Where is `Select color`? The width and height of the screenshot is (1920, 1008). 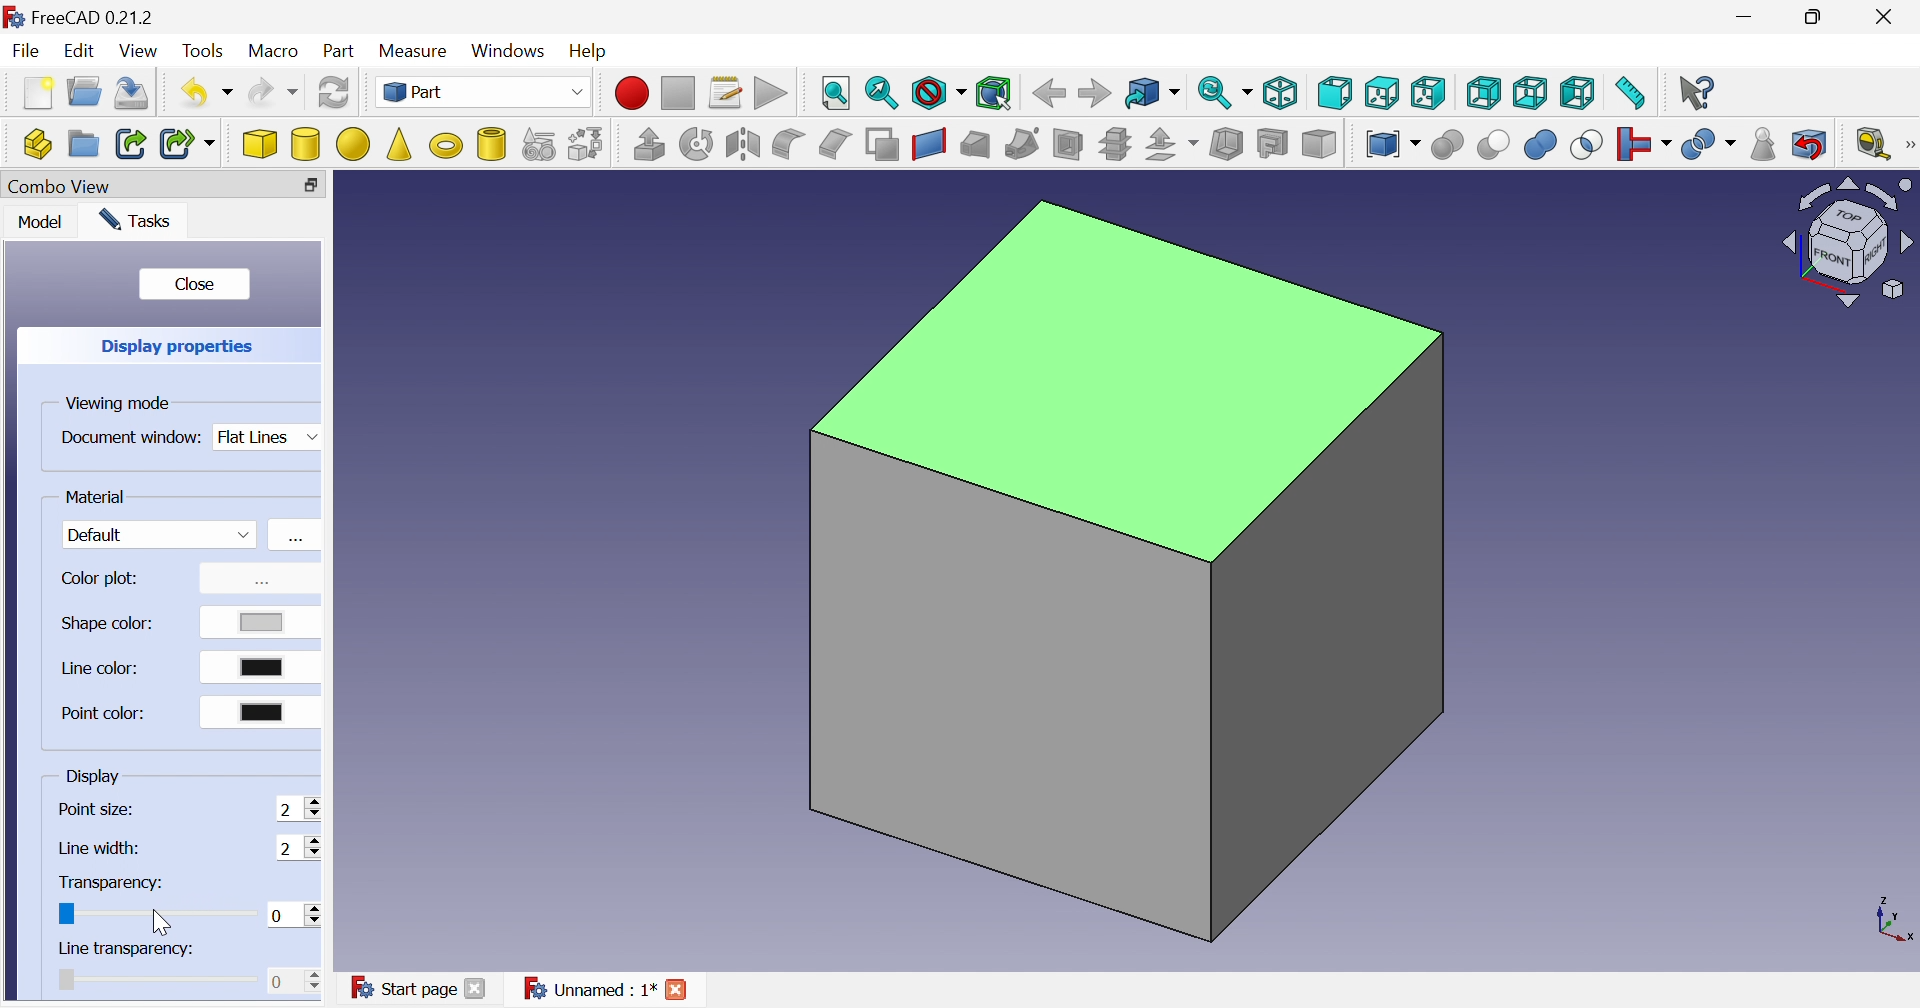 Select color is located at coordinates (263, 711).